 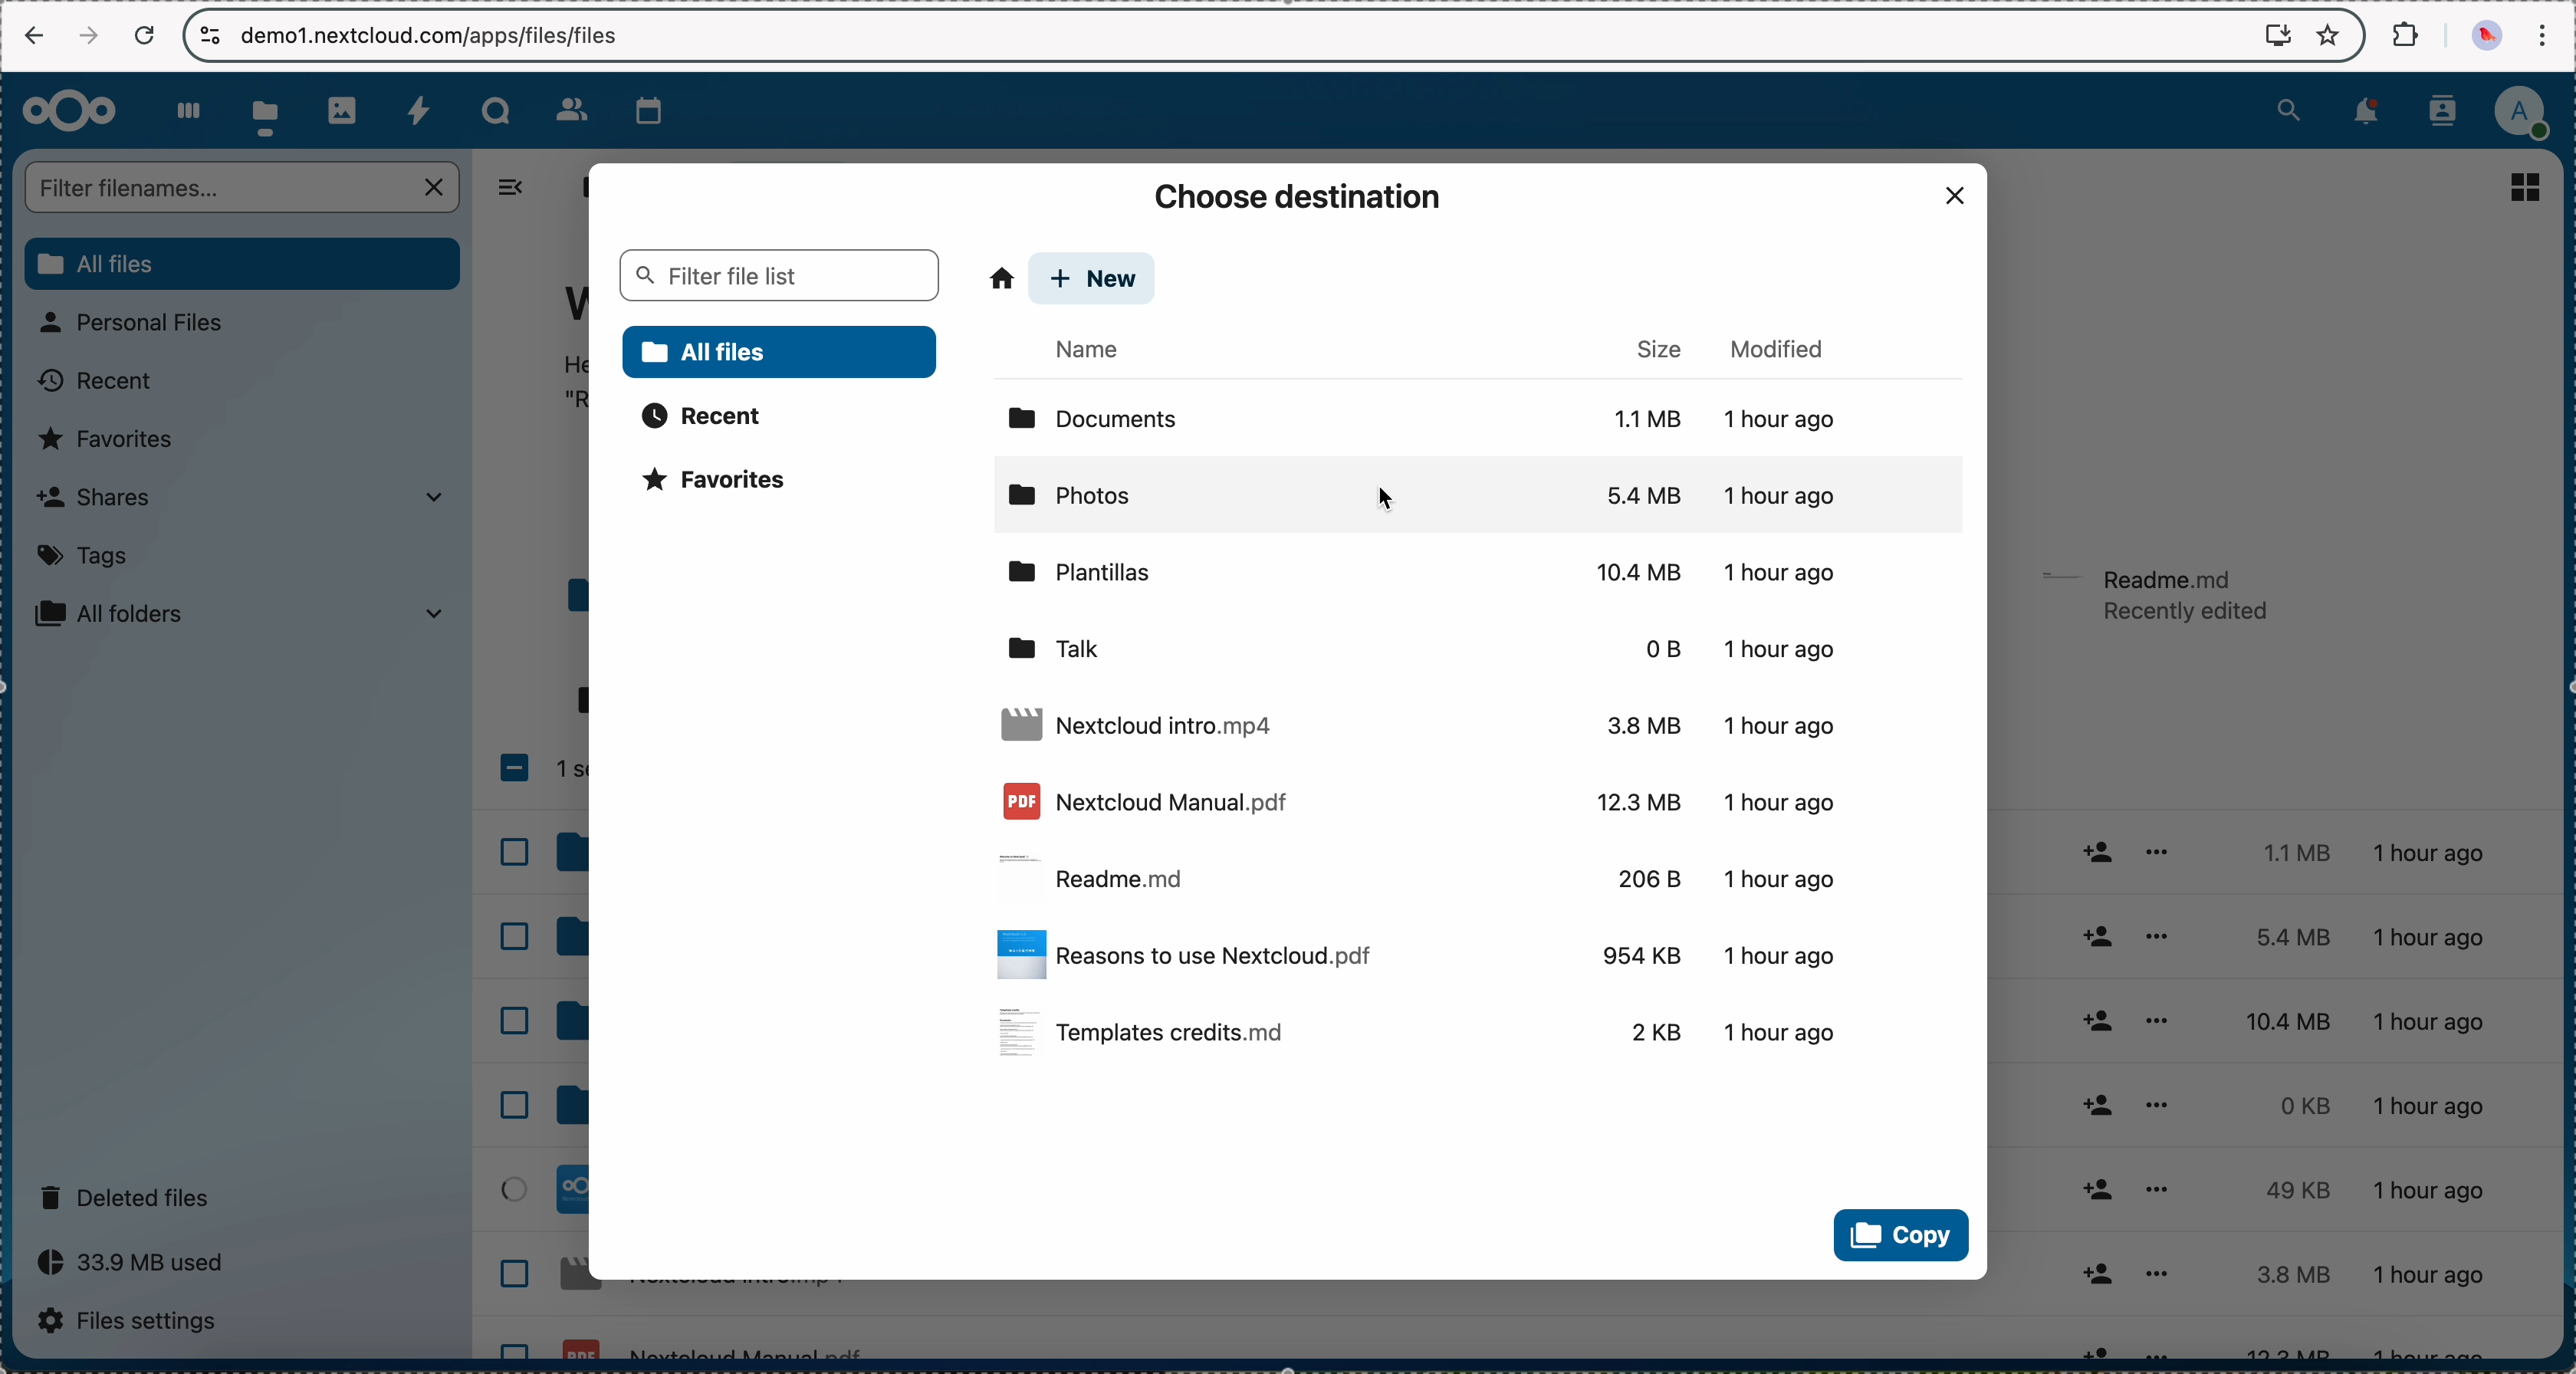 I want to click on 33.9 MB used, so click(x=138, y=1262).